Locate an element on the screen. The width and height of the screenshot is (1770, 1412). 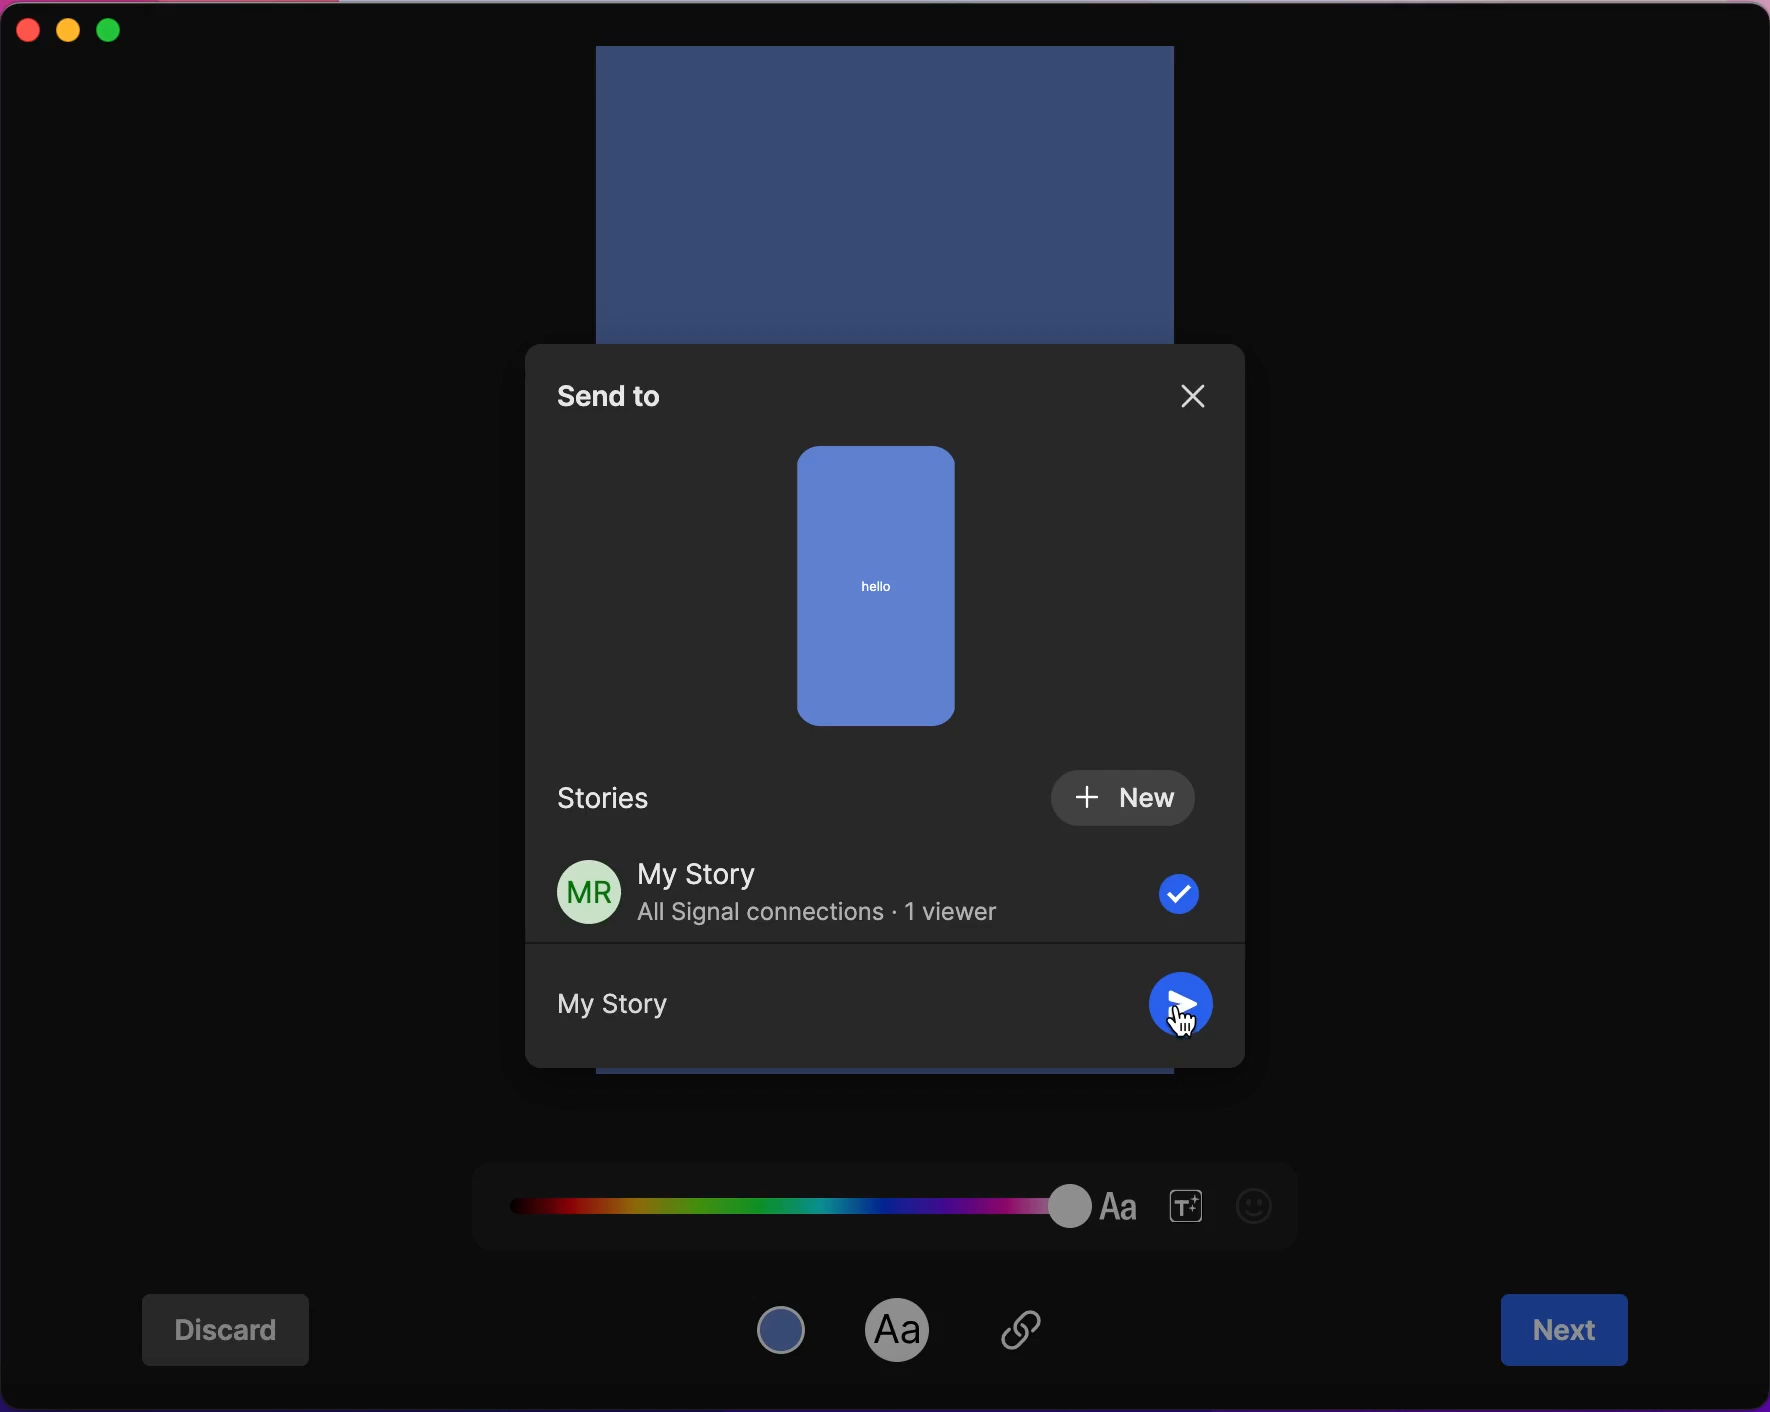
font color palette is located at coordinates (818, 1193).